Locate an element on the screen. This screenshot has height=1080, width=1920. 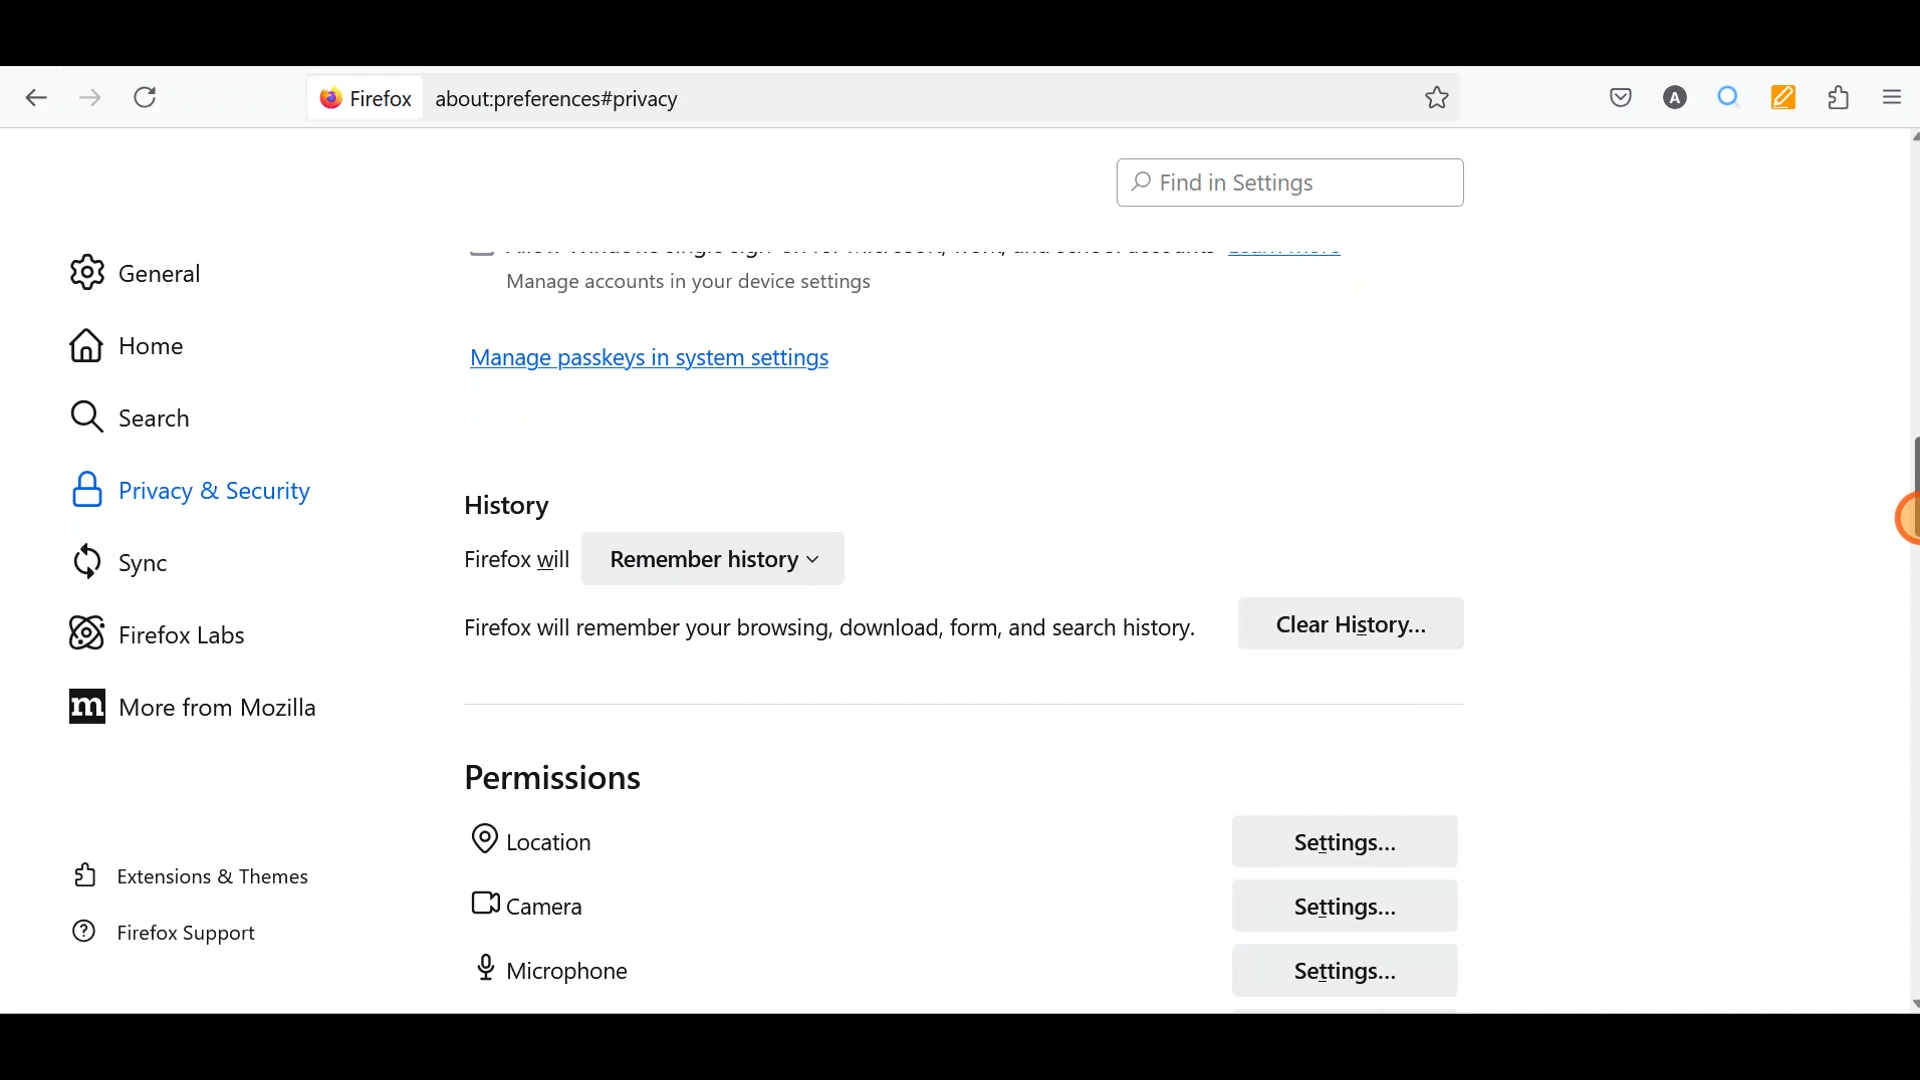
Search bar is located at coordinates (890, 95).